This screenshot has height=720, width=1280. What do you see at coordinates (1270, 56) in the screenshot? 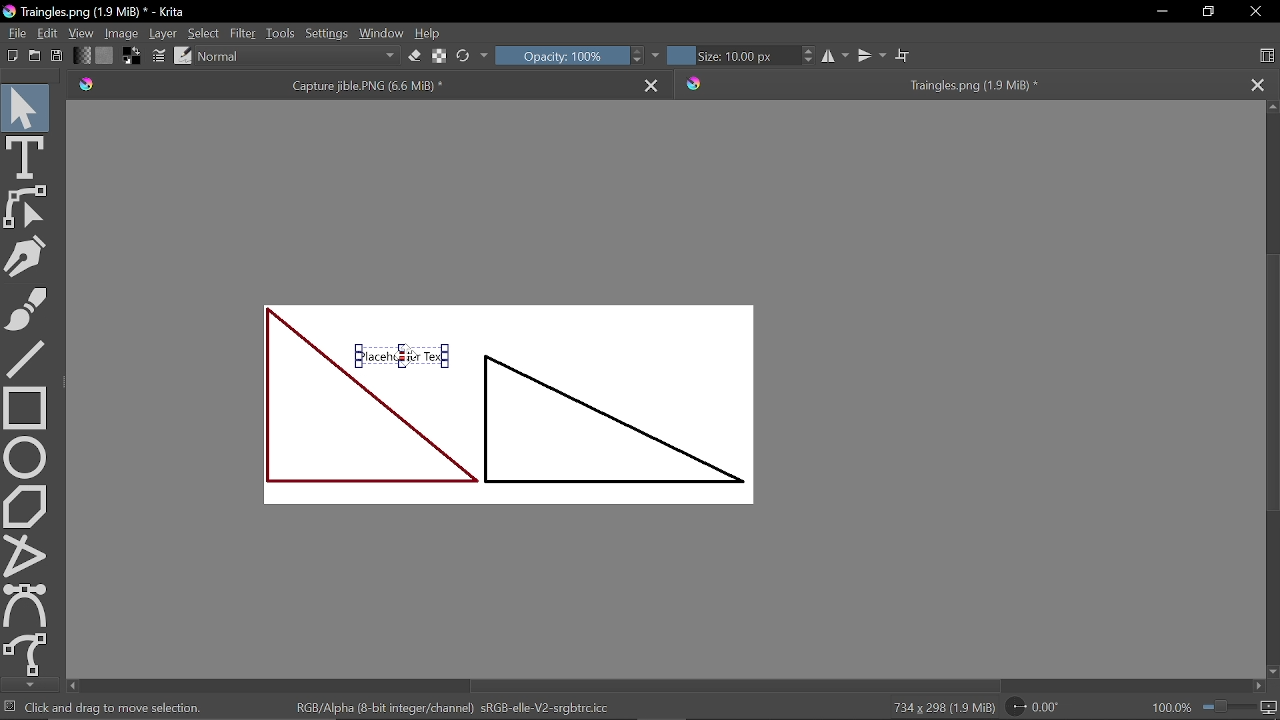
I see `Choose workspace` at bounding box center [1270, 56].